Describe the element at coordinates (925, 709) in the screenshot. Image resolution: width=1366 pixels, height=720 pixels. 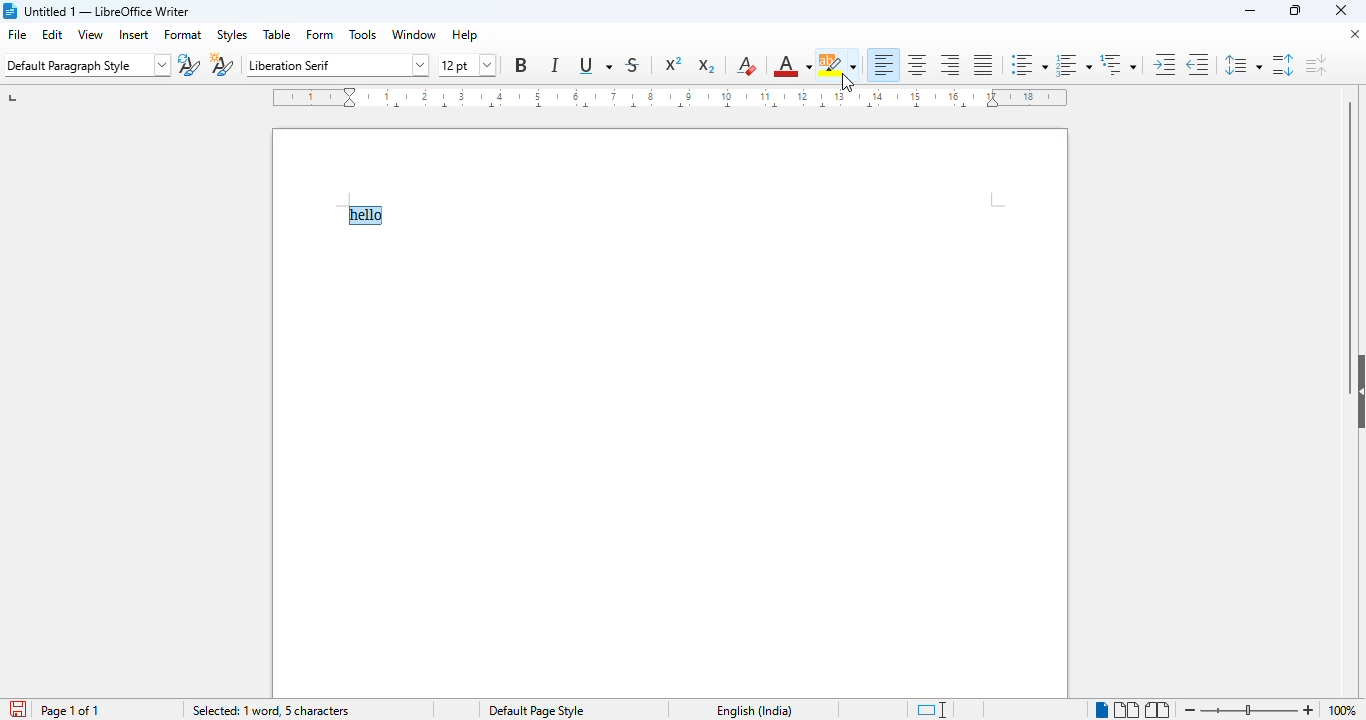
I see `standard selection` at that location.